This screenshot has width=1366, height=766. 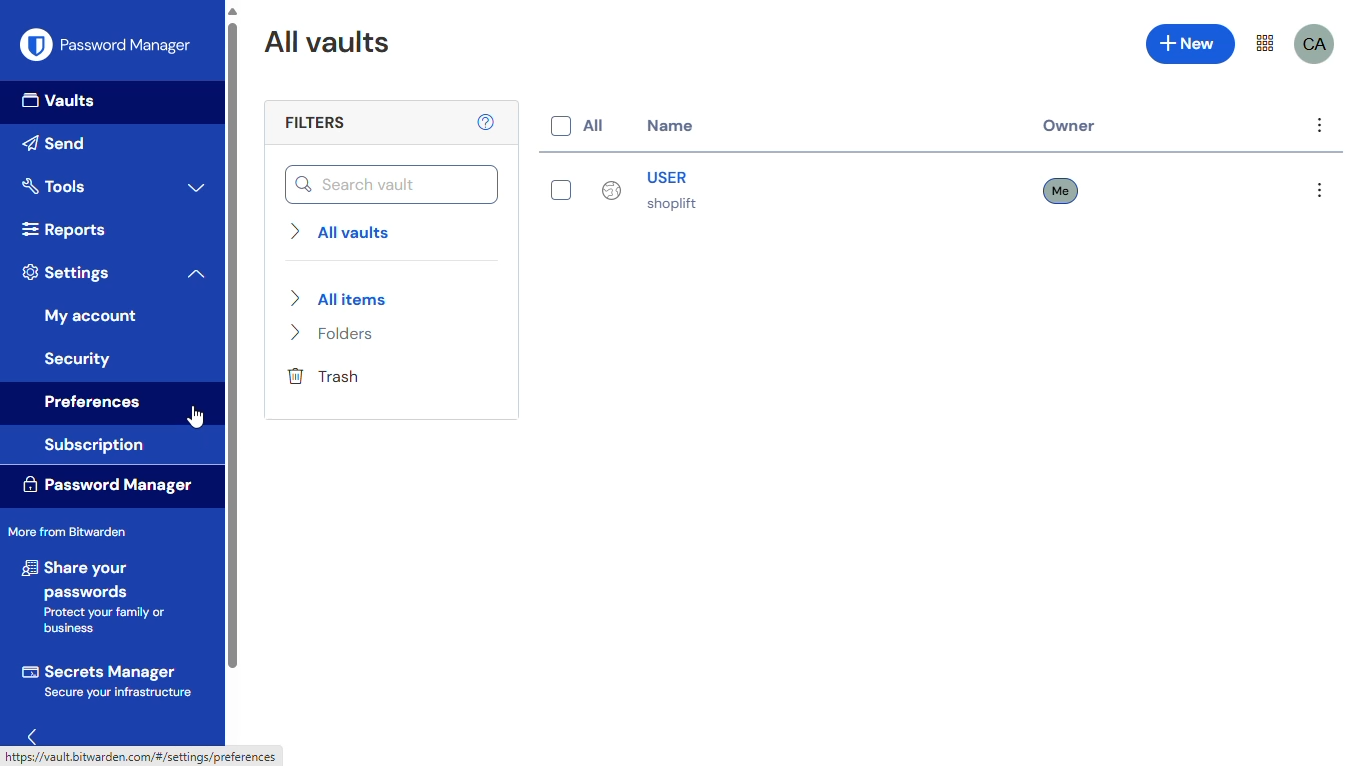 What do you see at coordinates (314, 123) in the screenshot?
I see `filters` at bounding box center [314, 123].